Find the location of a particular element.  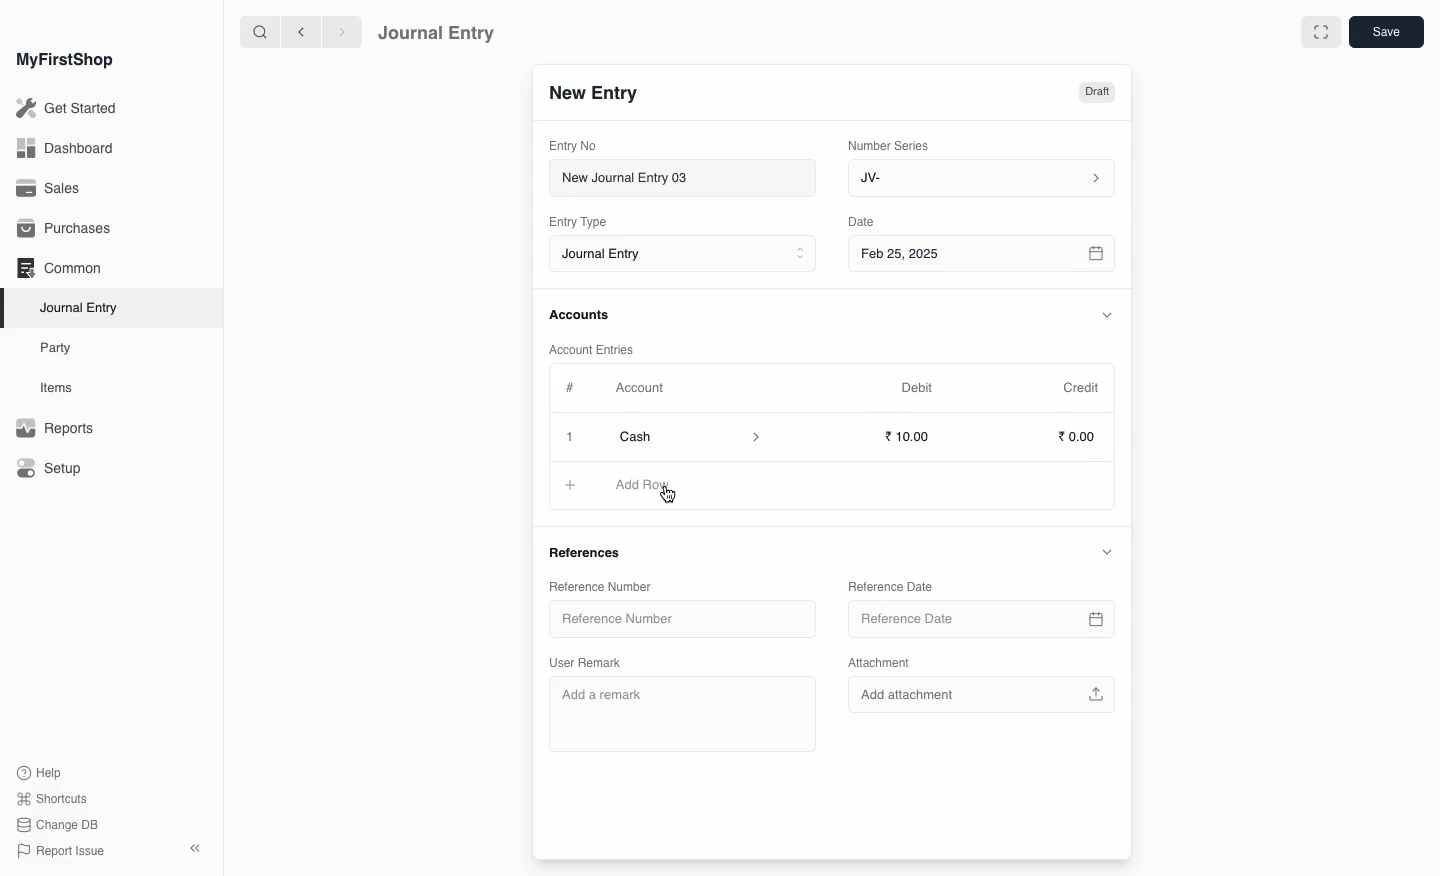

Journal Entry is located at coordinates (437, 32).